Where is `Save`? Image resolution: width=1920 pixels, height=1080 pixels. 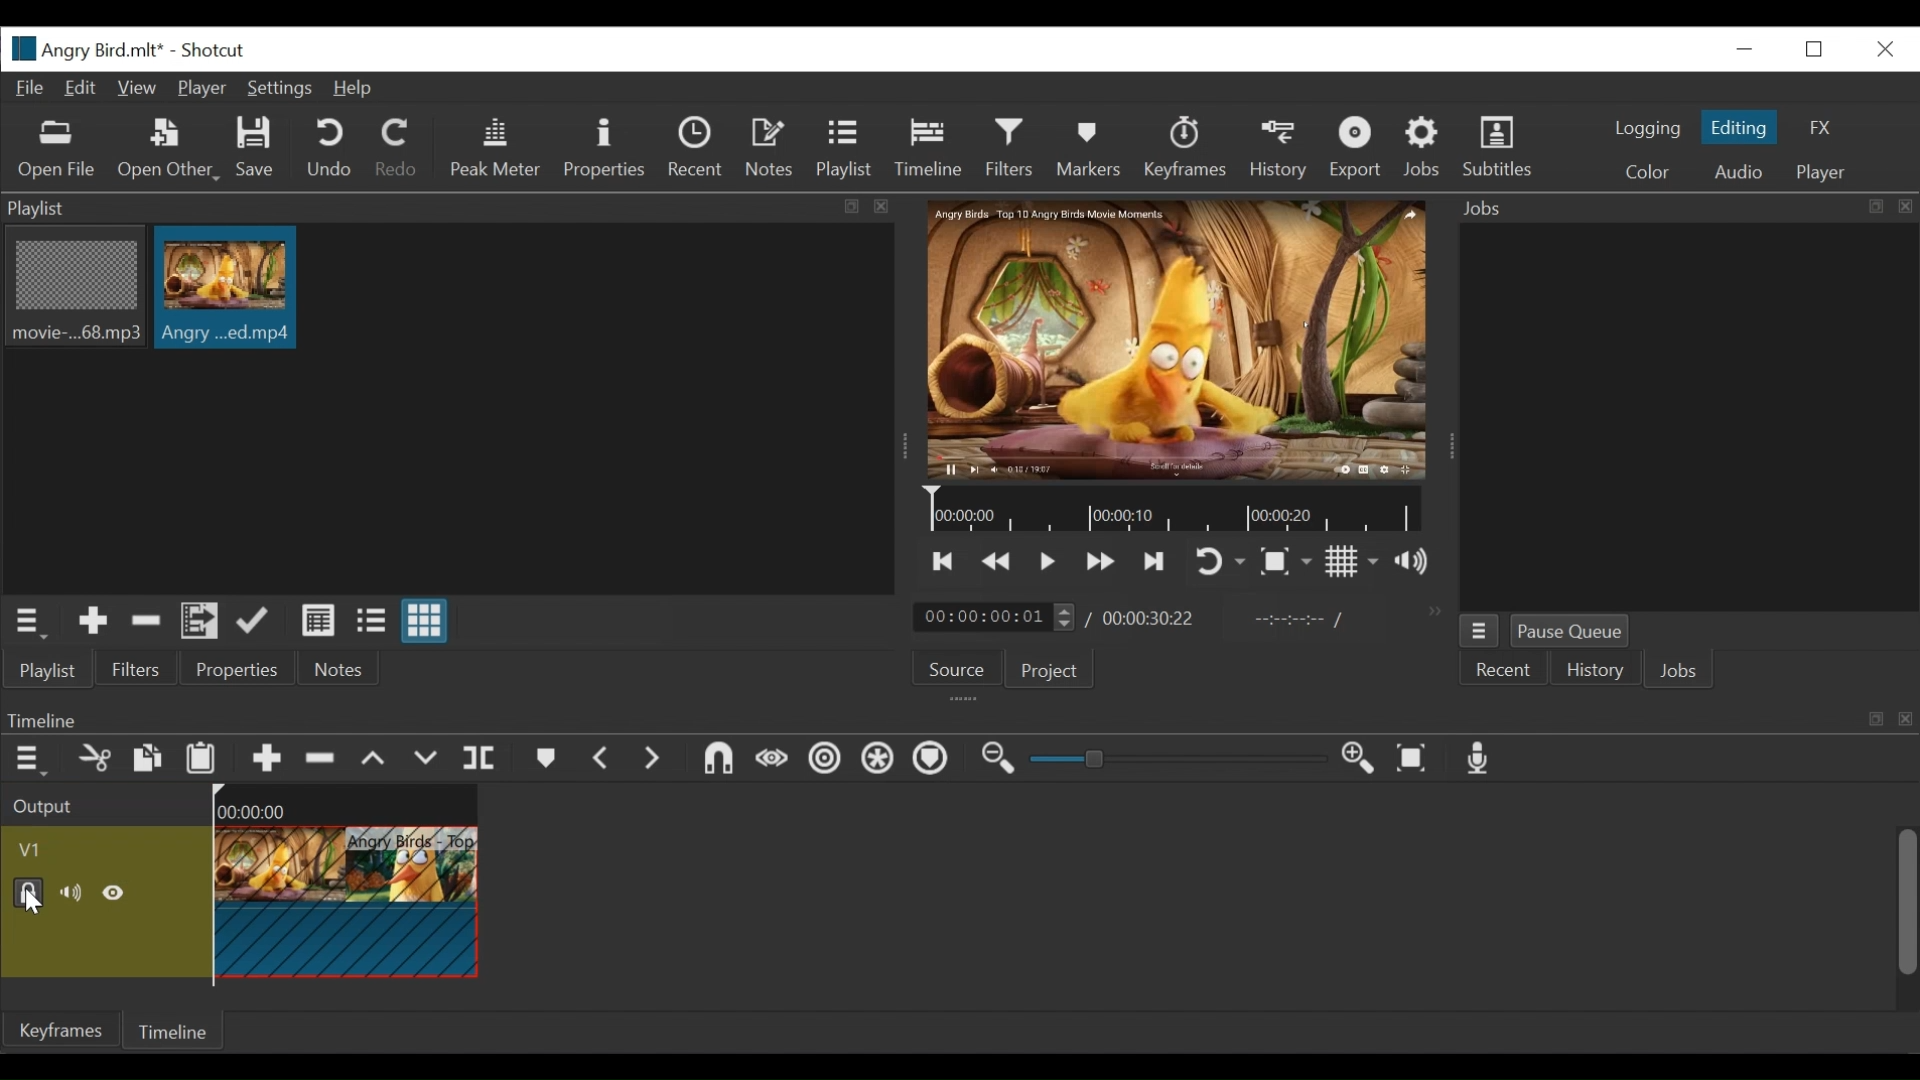
Save is located at coordinates (259, 151).